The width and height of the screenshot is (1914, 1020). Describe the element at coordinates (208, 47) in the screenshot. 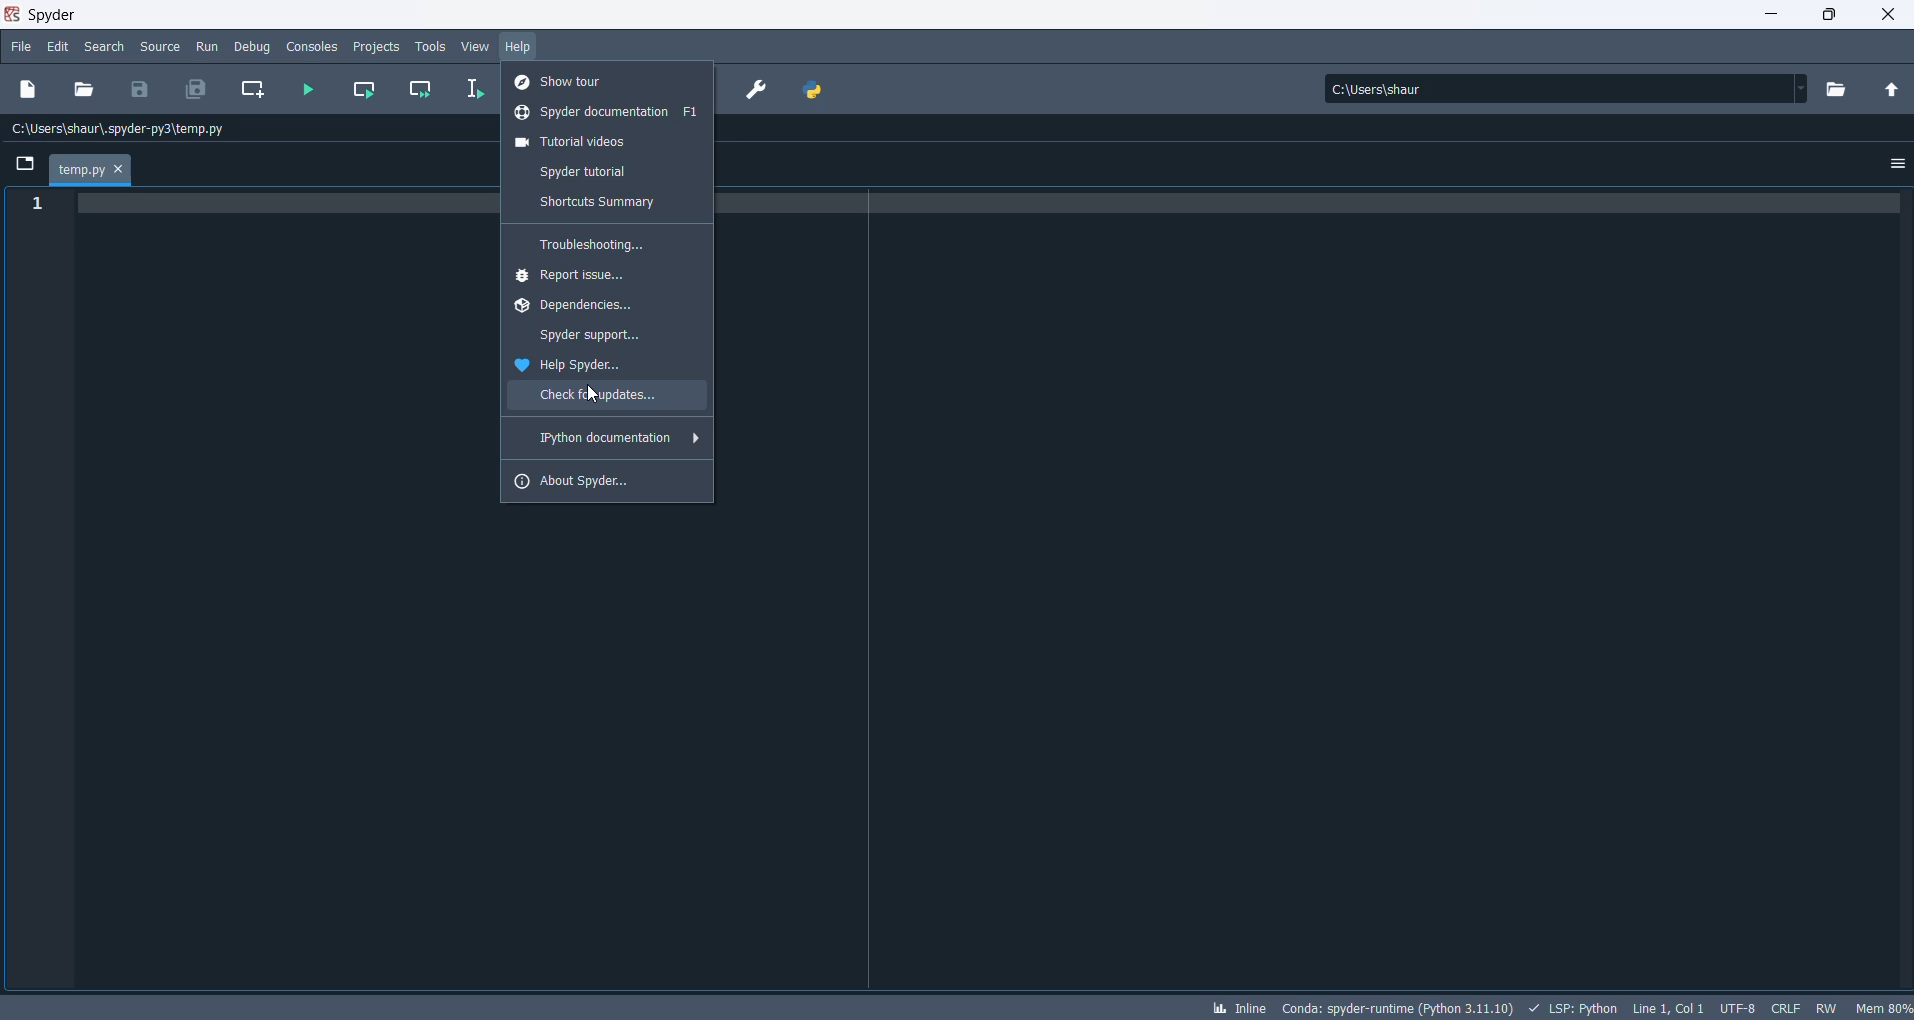

I see `run` at that location.